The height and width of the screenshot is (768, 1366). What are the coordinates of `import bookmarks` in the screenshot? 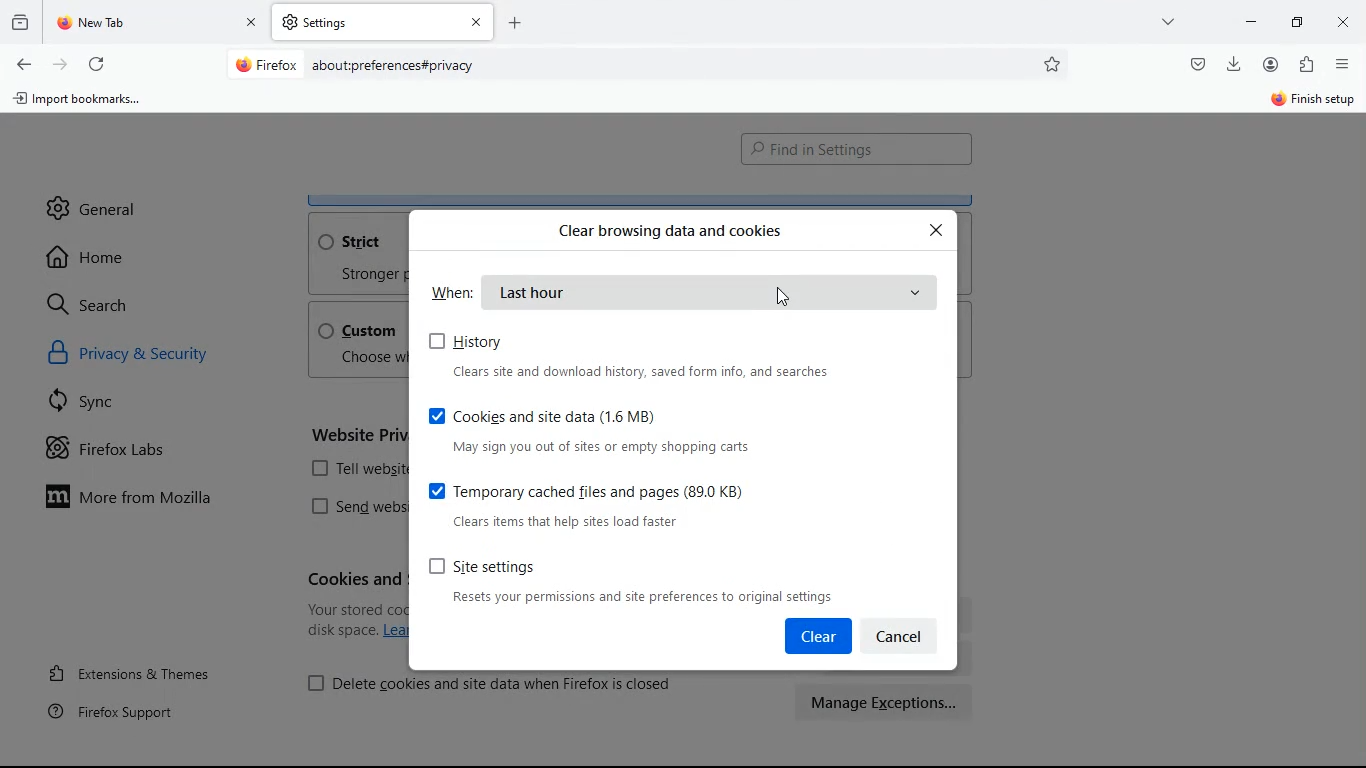 It's located at (84, 103).